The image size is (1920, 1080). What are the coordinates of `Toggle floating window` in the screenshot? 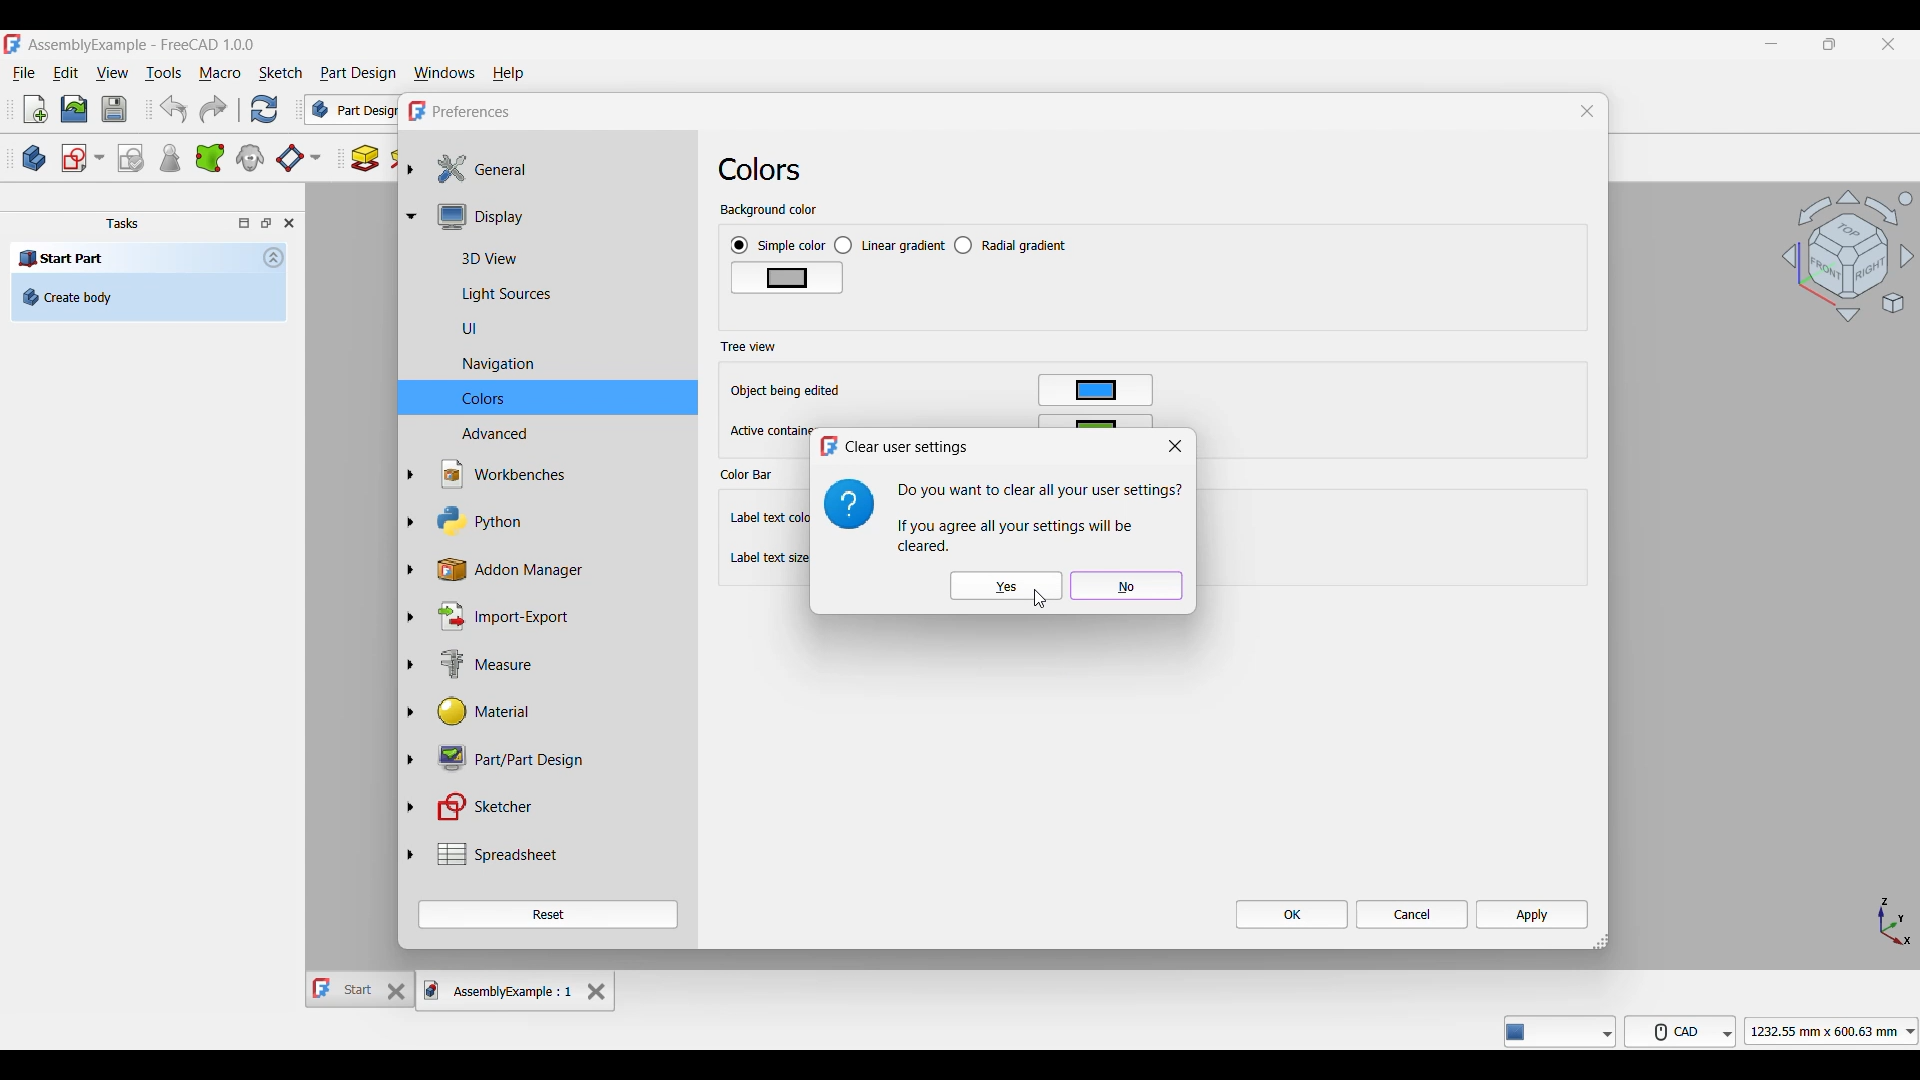 It's located at (266, 223).